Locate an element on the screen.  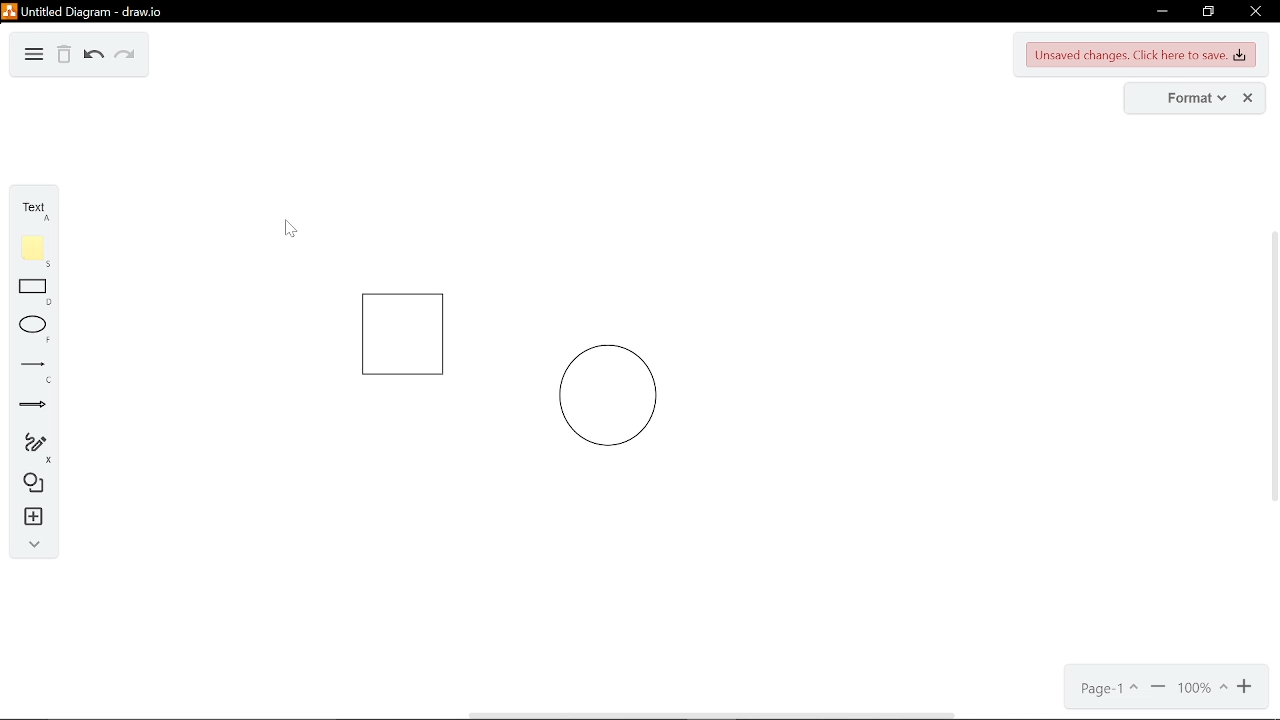
format is located at coordinates (1177, 99).